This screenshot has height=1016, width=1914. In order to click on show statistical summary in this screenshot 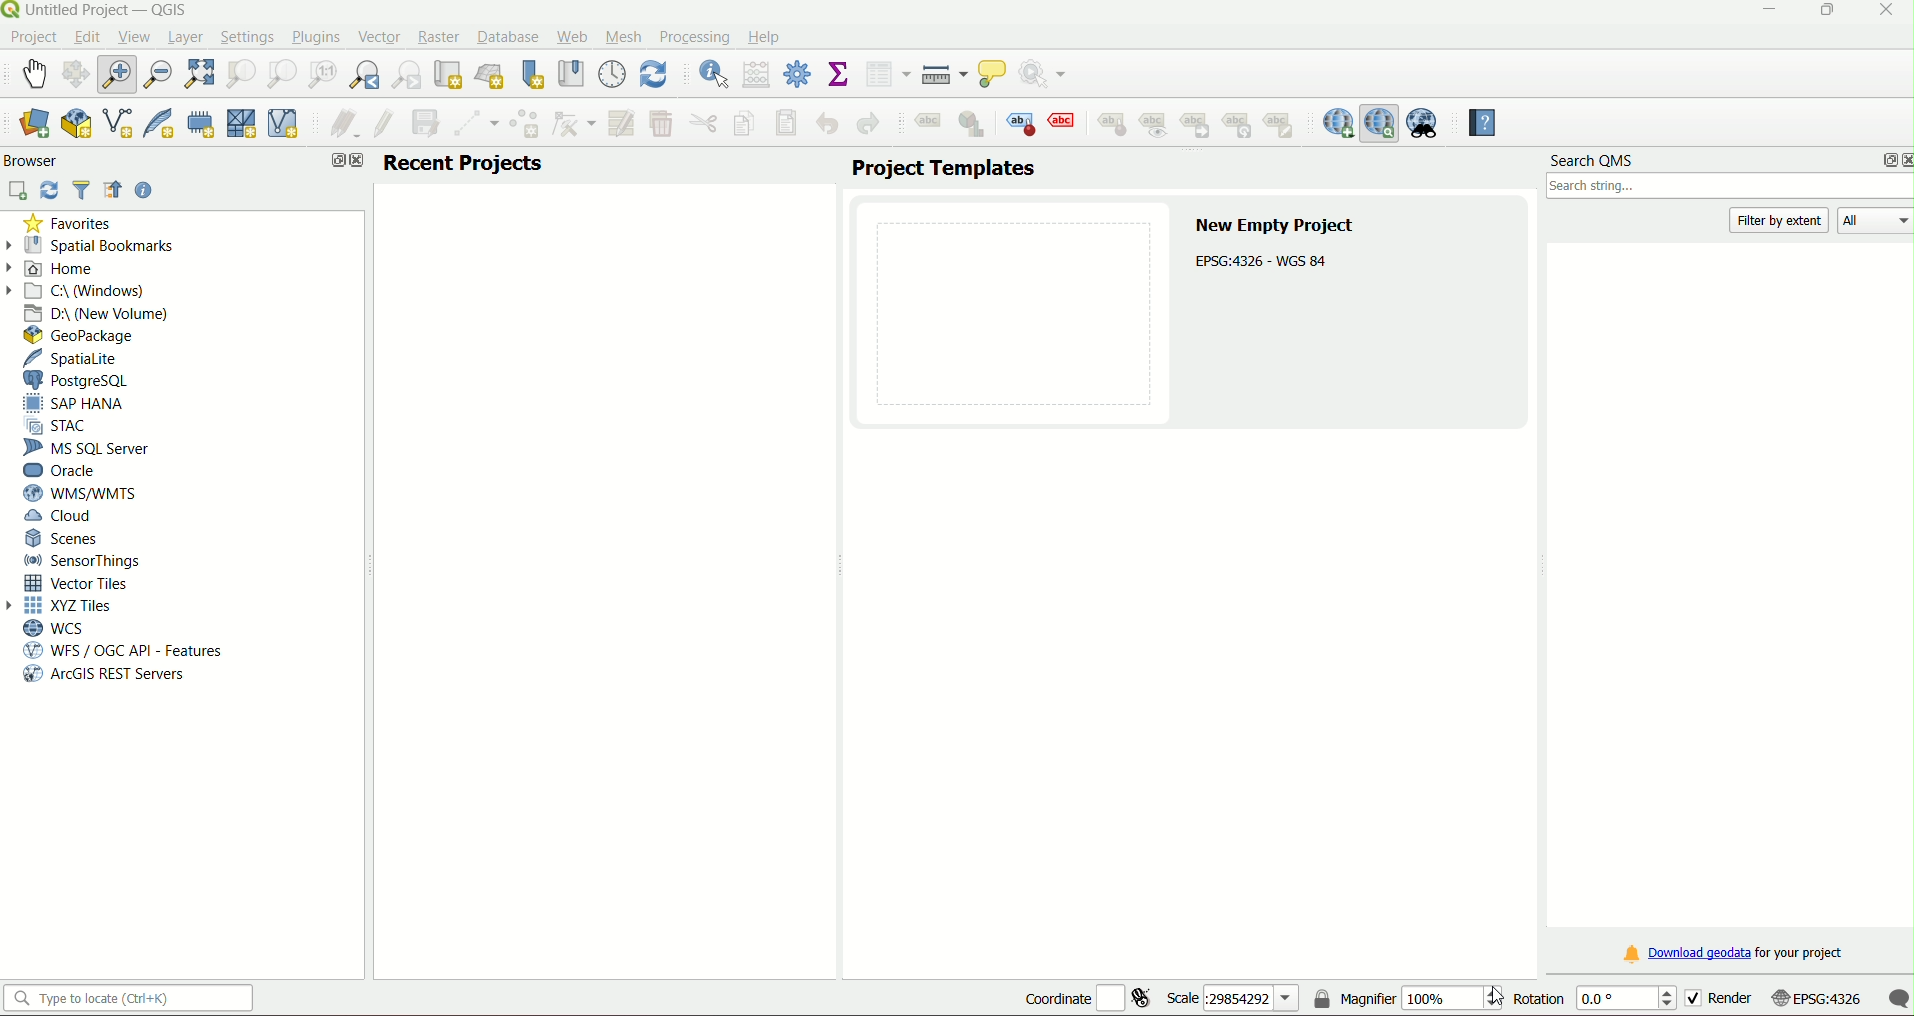, I will do `click(839, 75)`.